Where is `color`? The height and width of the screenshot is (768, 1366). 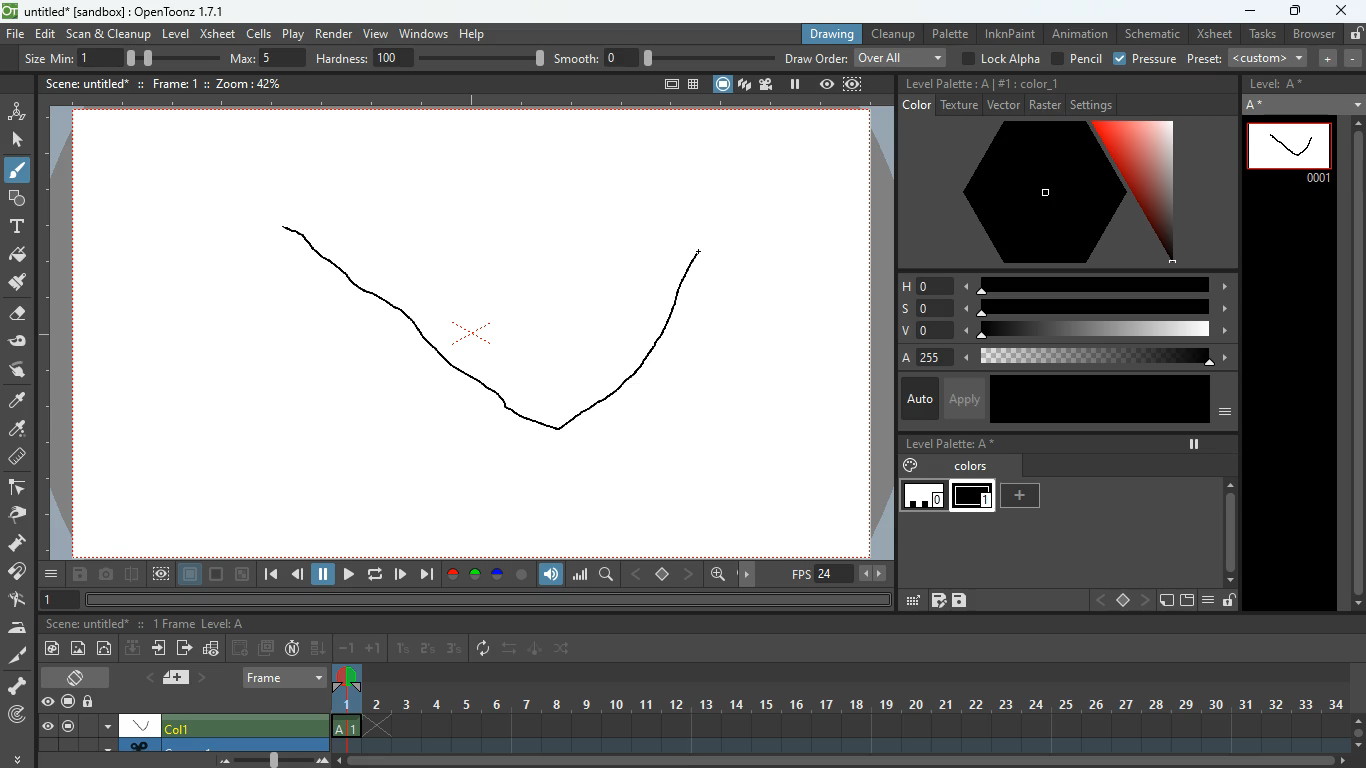 color is located at coordinates (522, 575).